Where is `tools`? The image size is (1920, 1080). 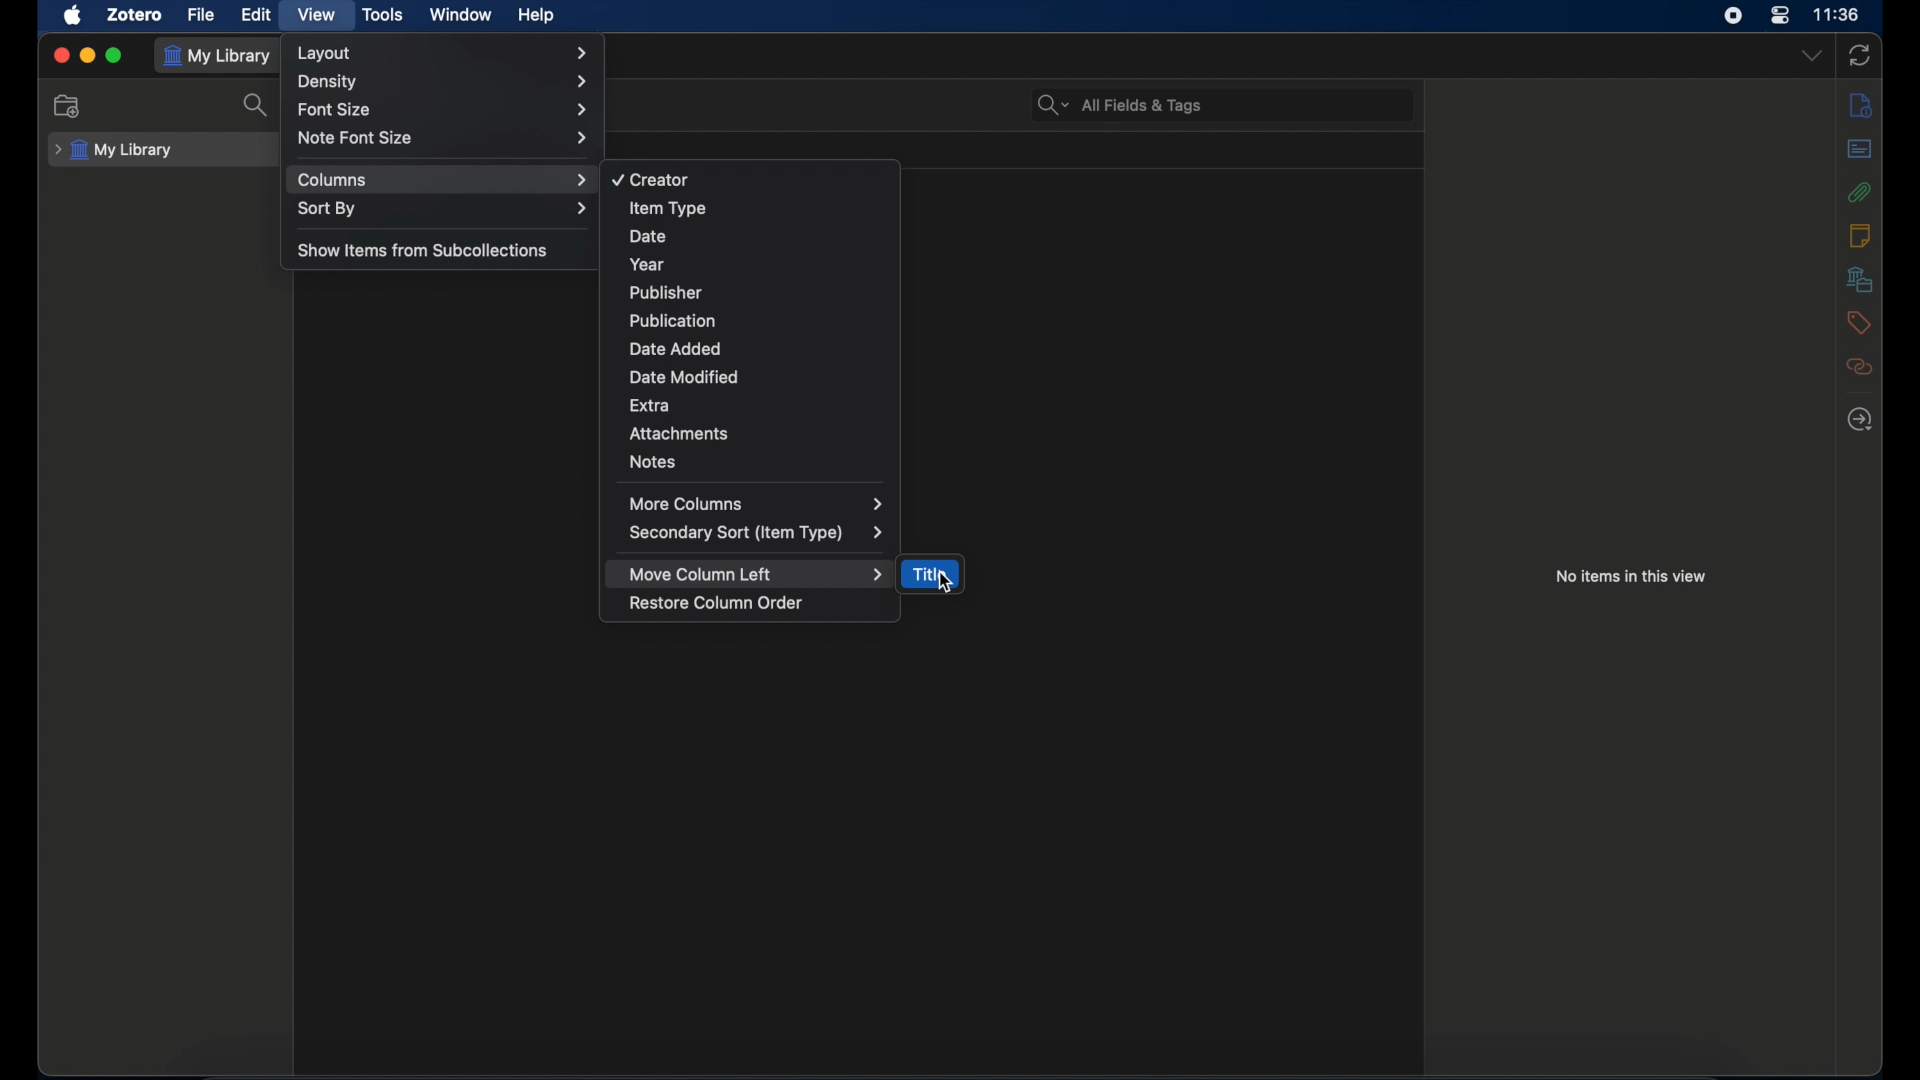 tools is located at coordinates (384, 15).